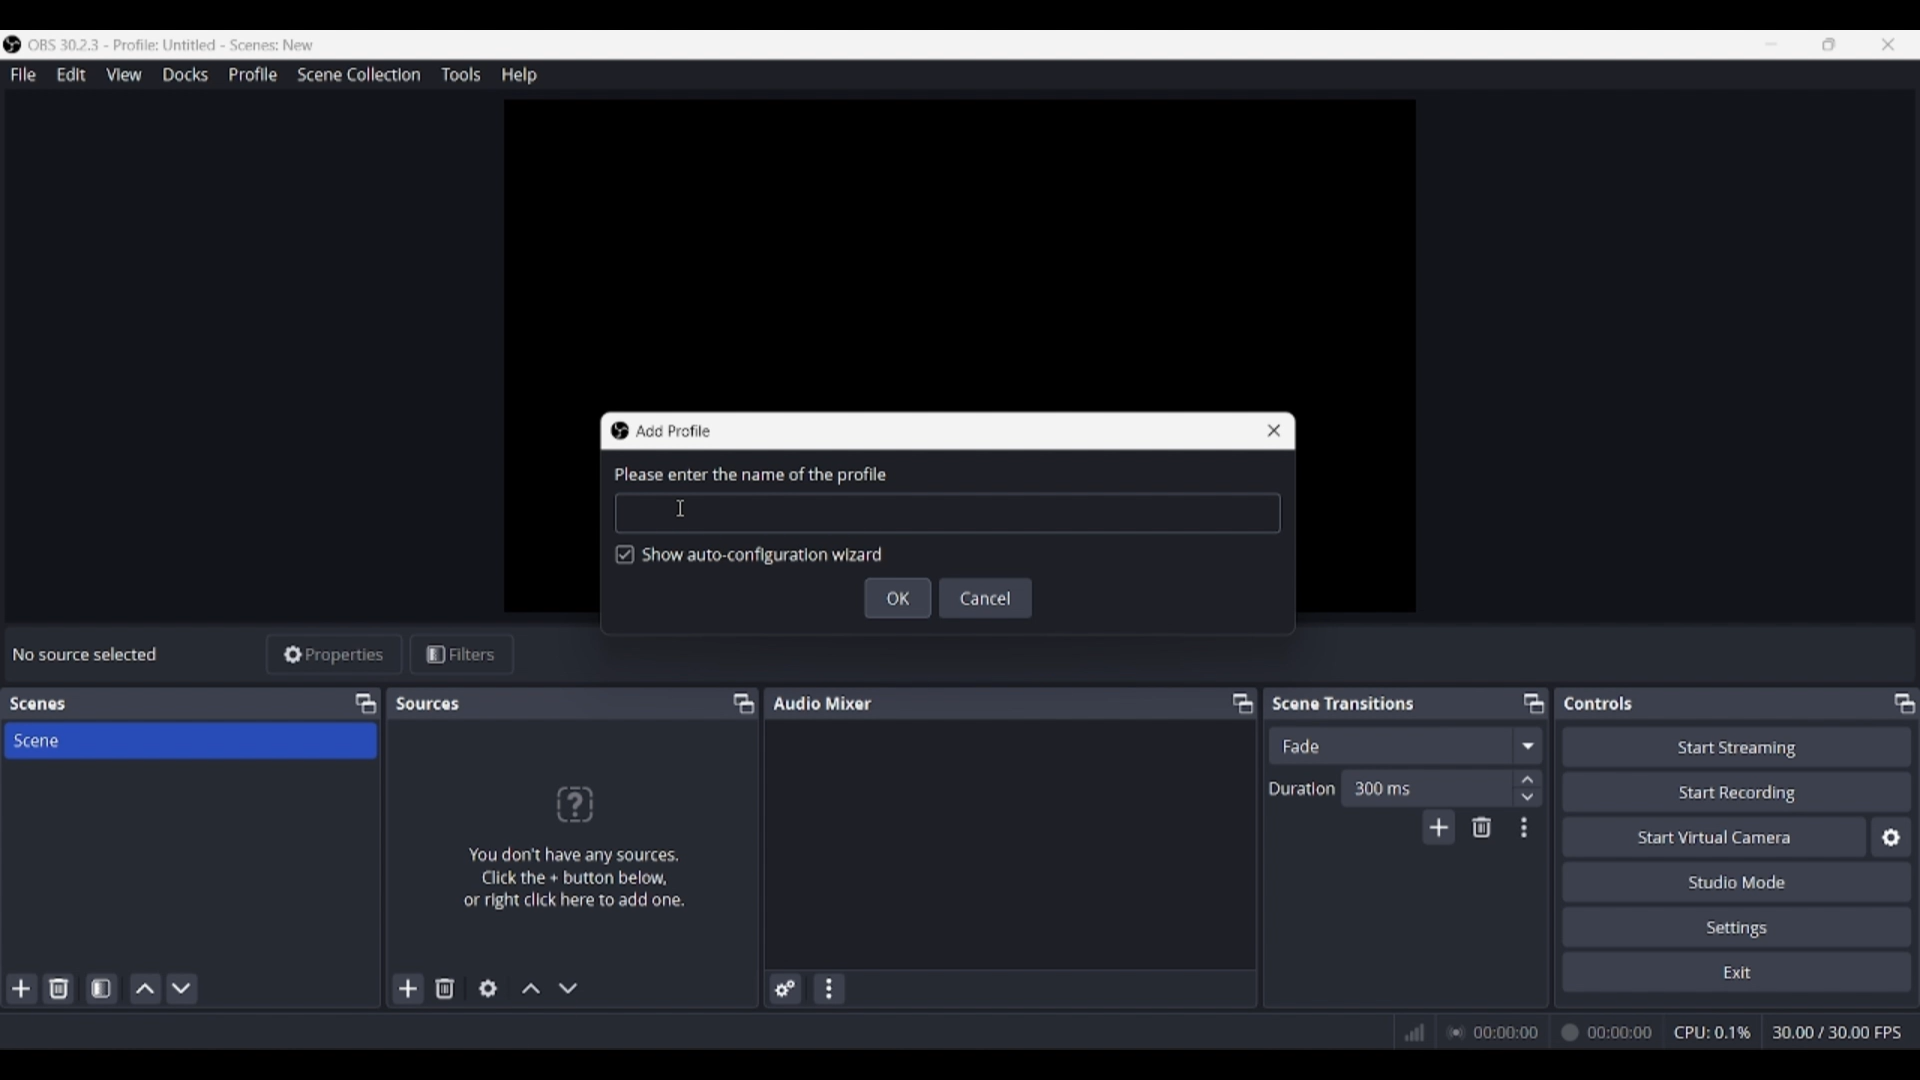  I want to click on Add source, so click(409, 988).